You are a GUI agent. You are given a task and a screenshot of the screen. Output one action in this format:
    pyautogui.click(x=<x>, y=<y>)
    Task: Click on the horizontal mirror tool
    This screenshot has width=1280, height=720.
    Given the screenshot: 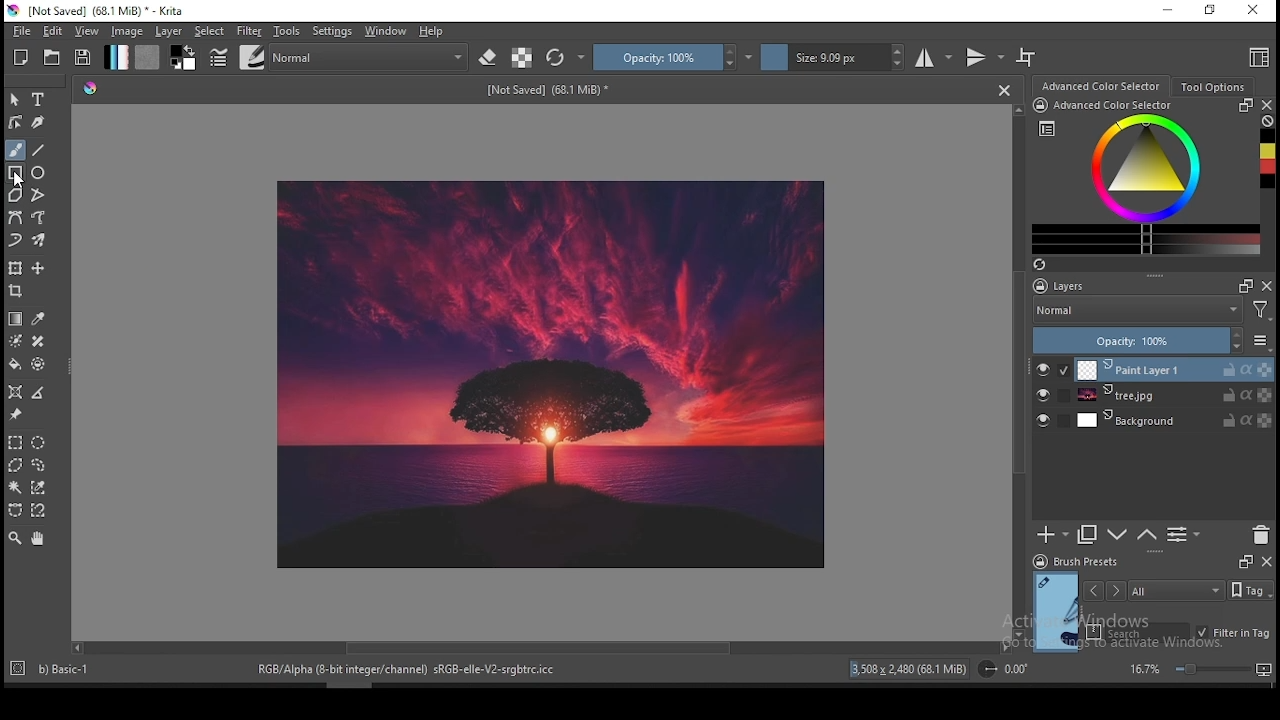 What is the action you would take?
    pyautogui.click(x=935, y=57)
    